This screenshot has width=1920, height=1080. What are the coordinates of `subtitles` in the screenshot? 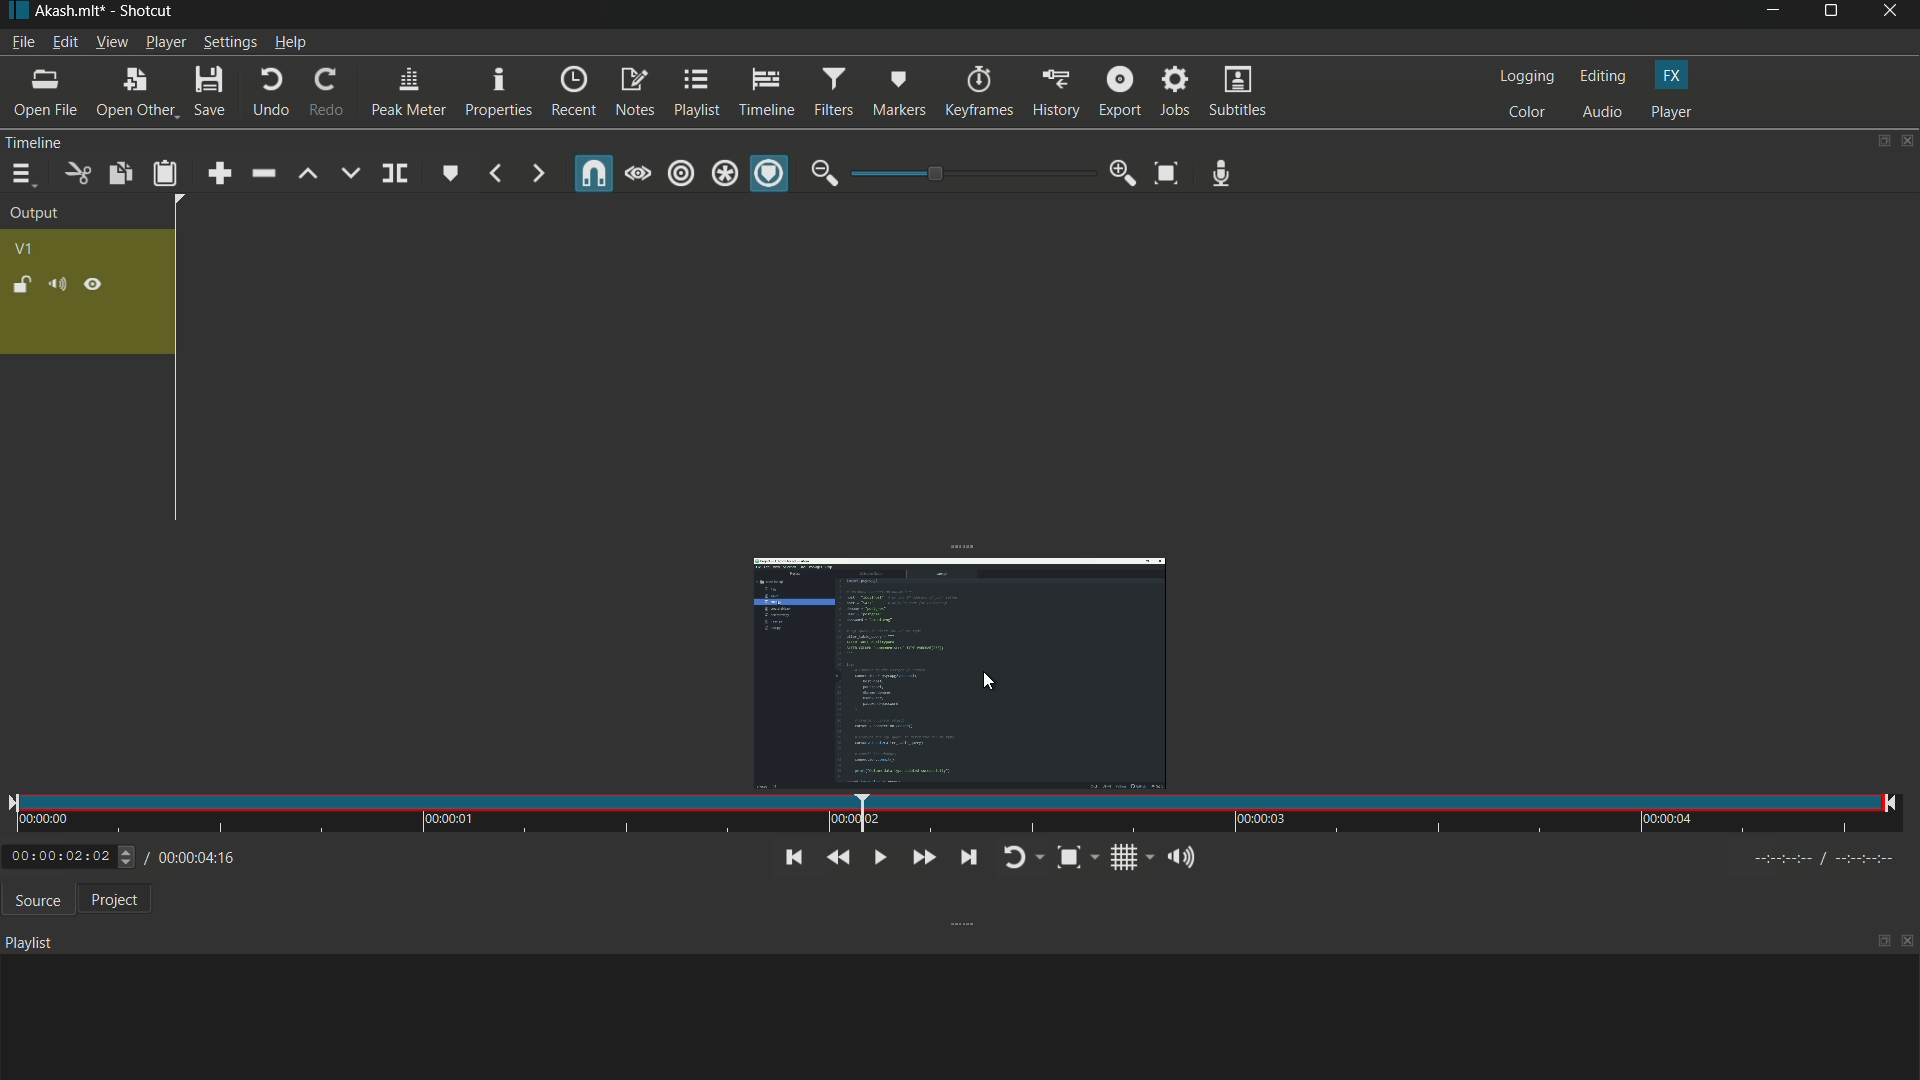 It's located at (1240, 91).